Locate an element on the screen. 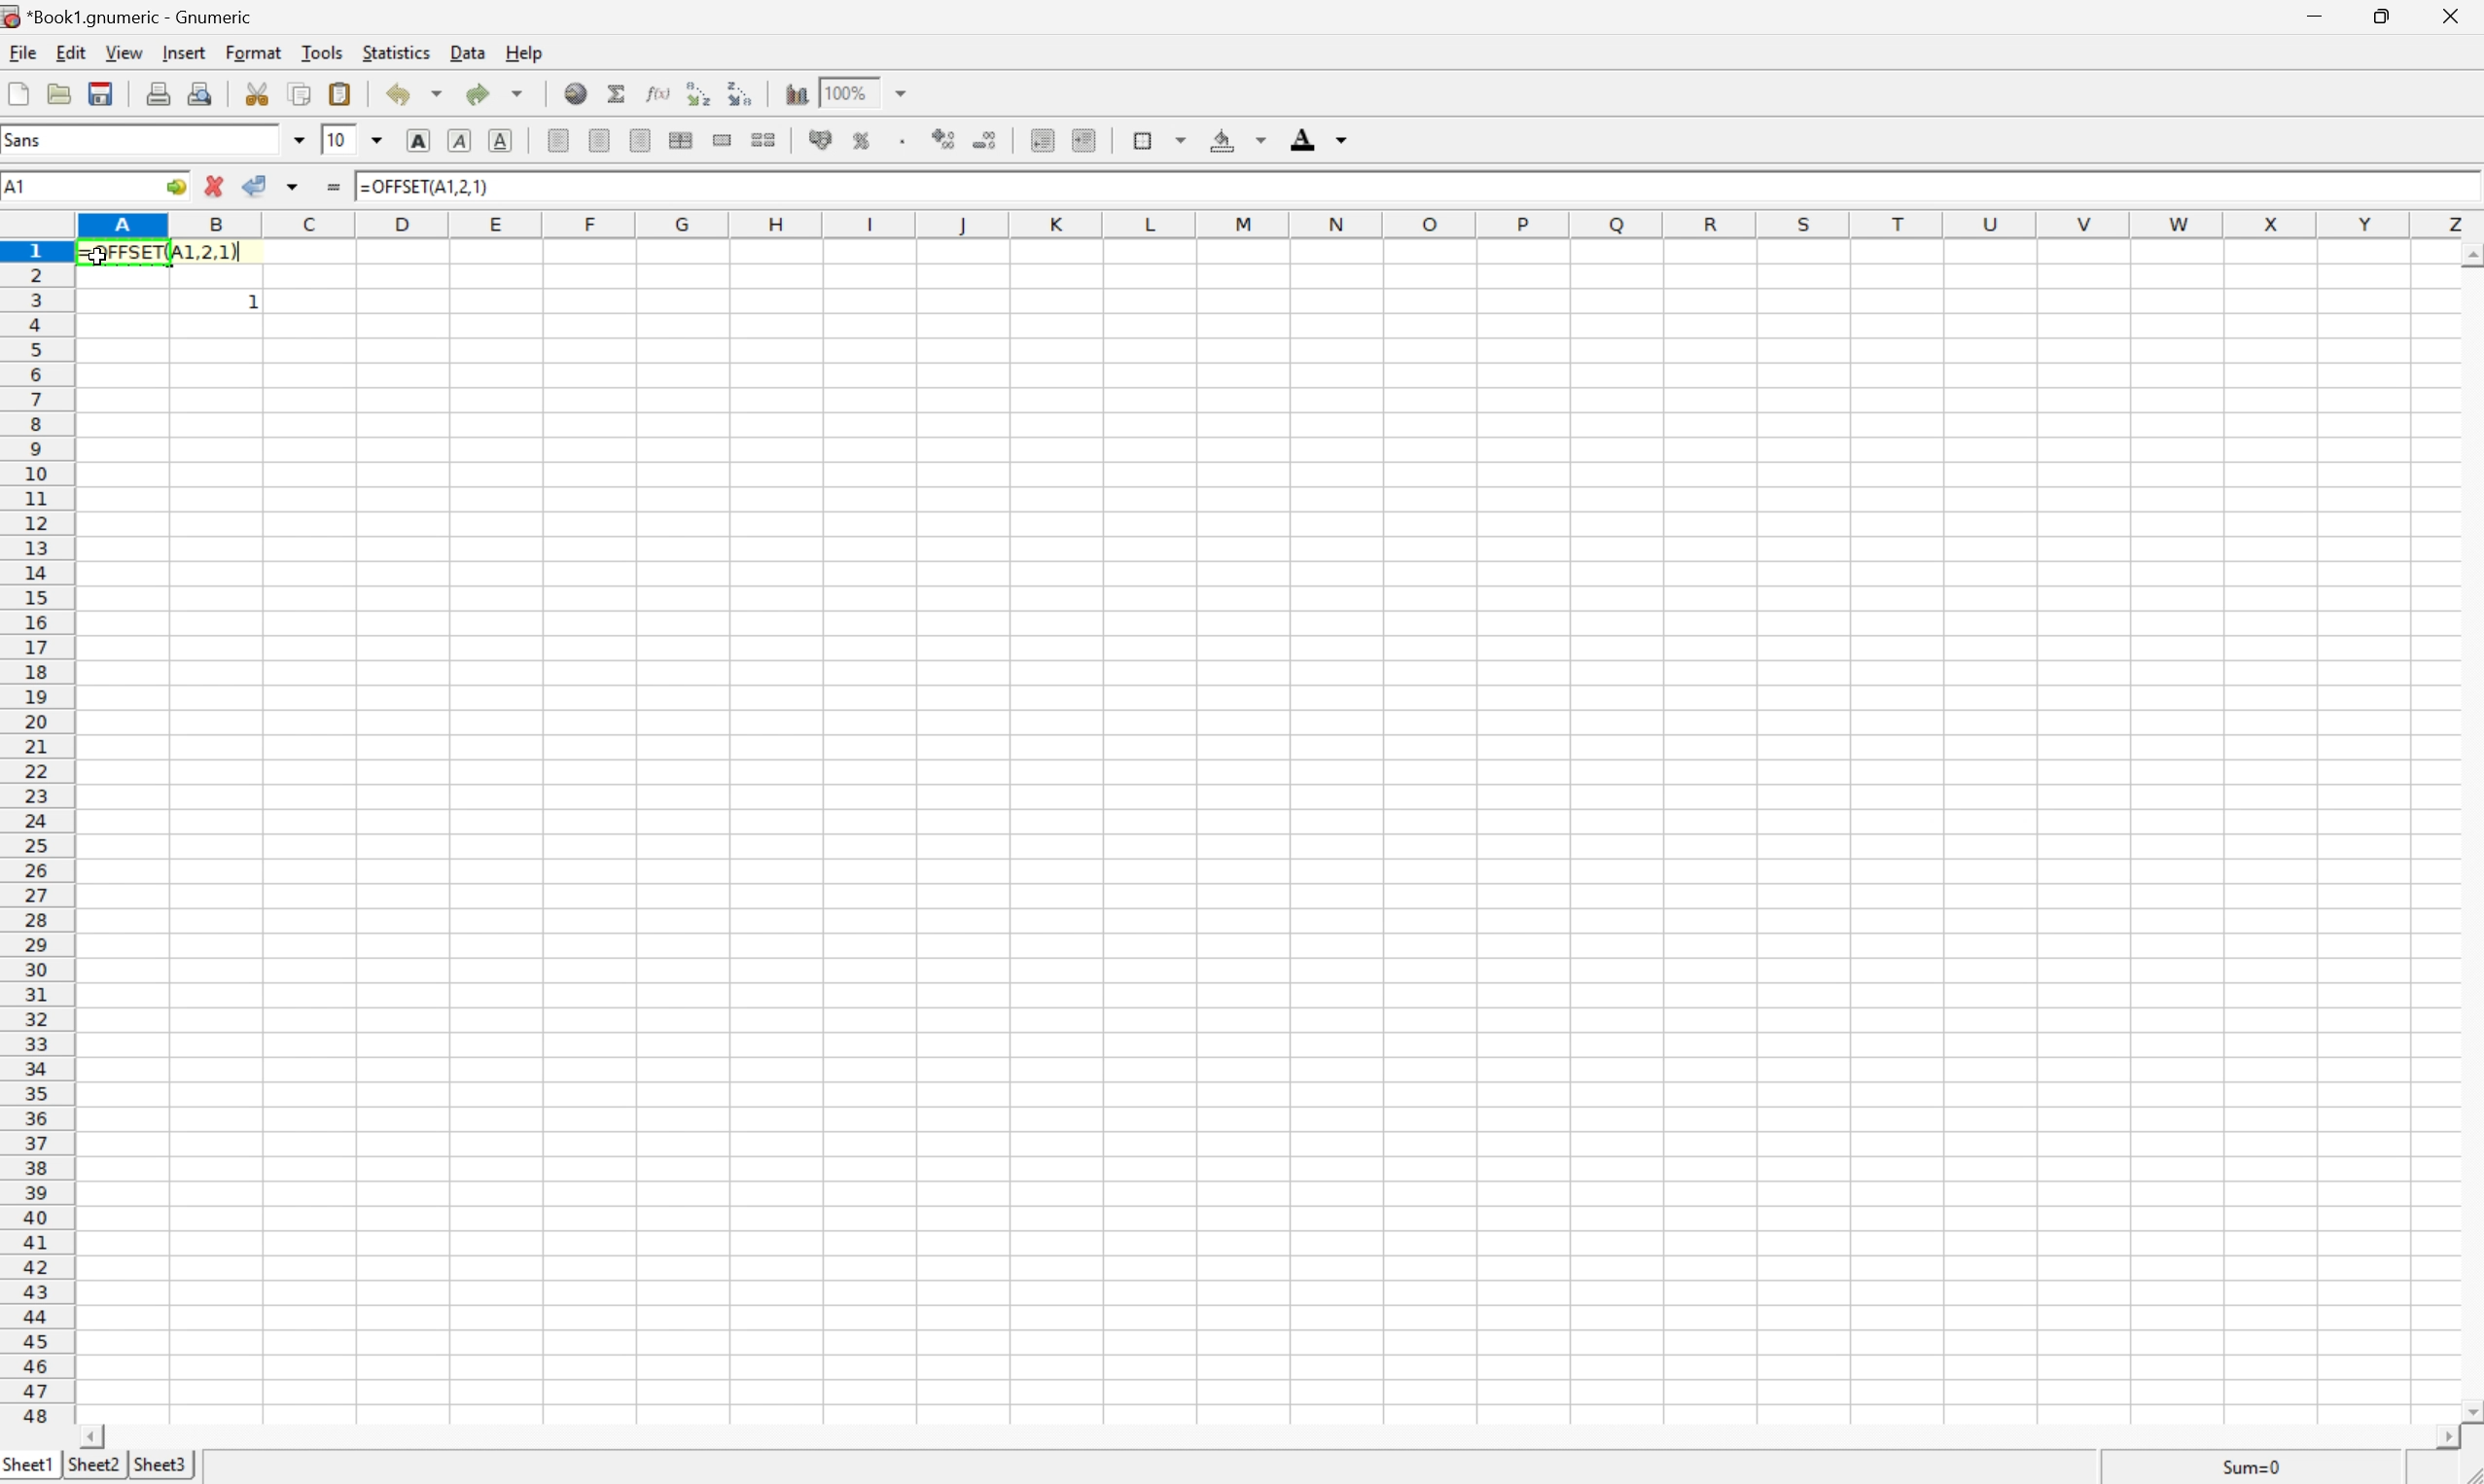  minimize is located at coordinates (2312, 13).